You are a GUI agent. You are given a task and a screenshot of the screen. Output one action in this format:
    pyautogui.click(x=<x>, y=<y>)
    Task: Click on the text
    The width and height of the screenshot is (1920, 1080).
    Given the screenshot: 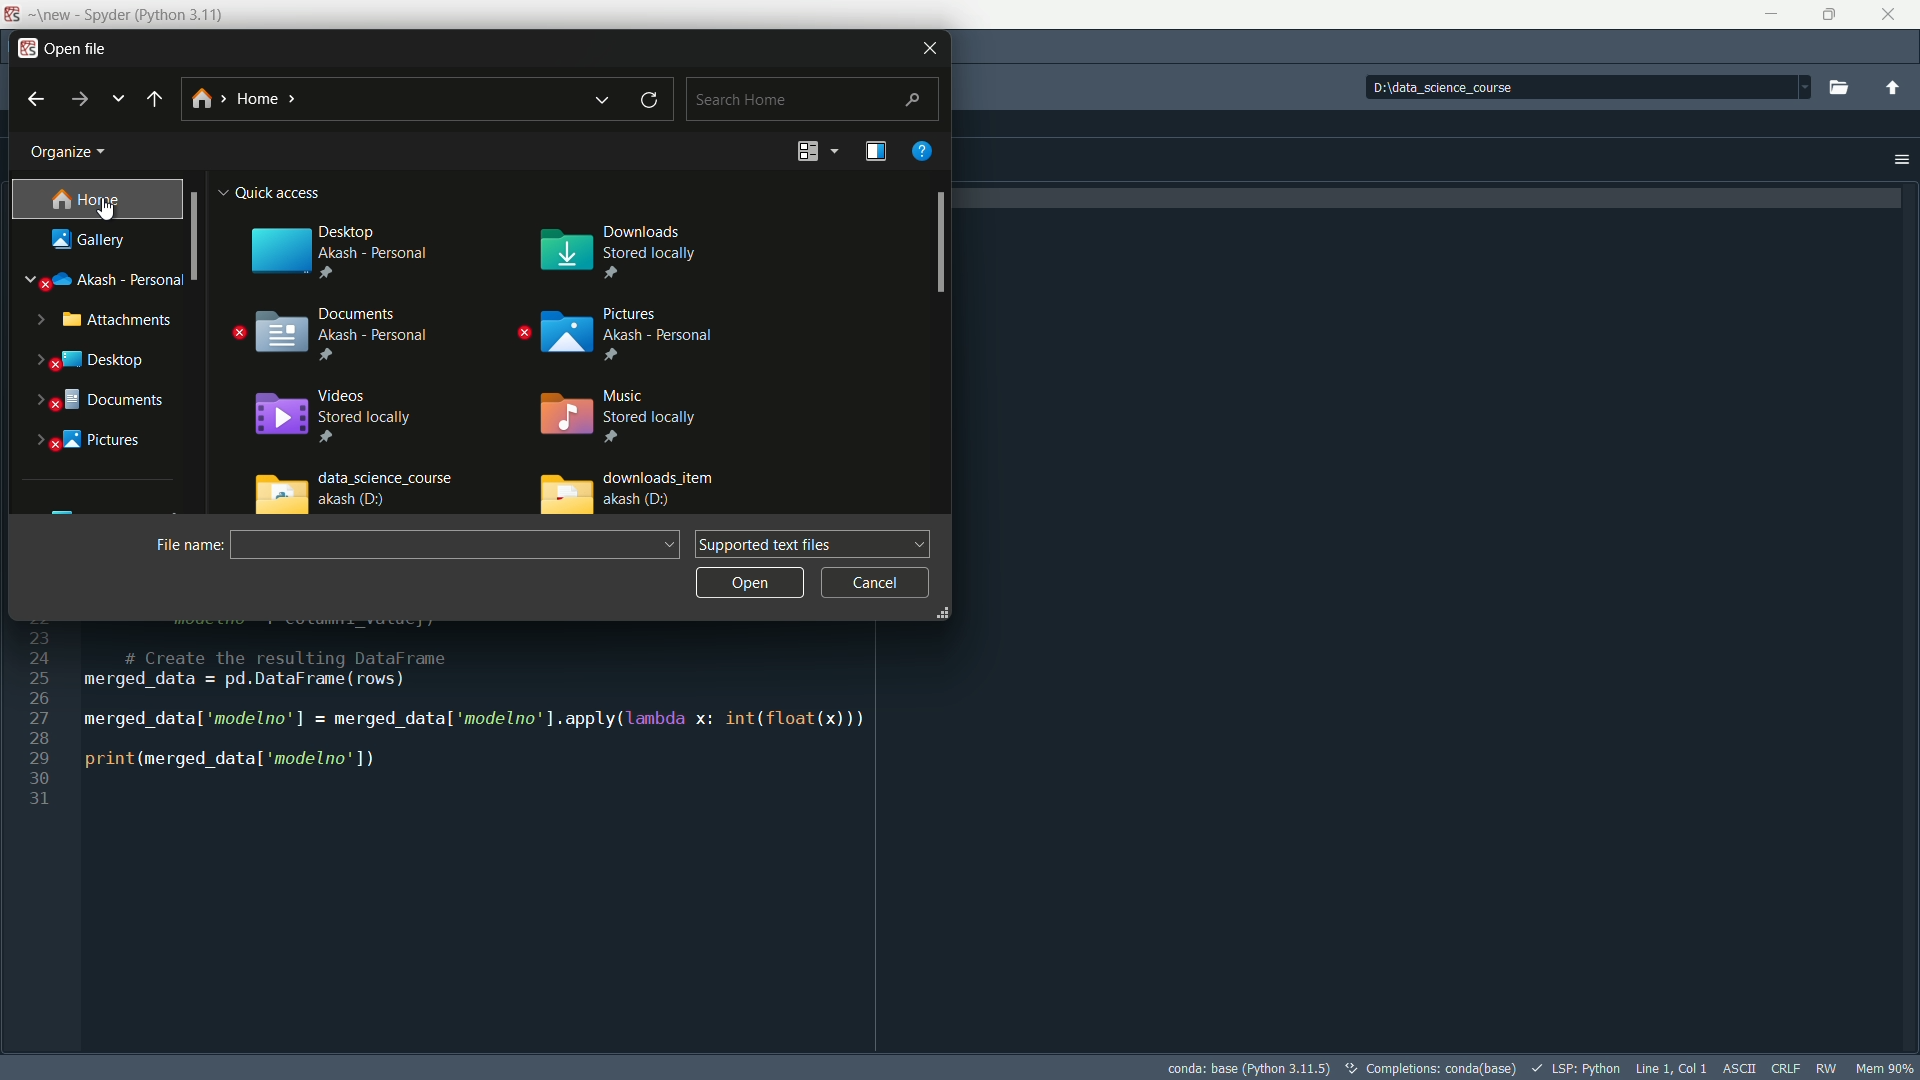 What is the action you would take?
    pyautogui.click(x=1431, y=1068)
    